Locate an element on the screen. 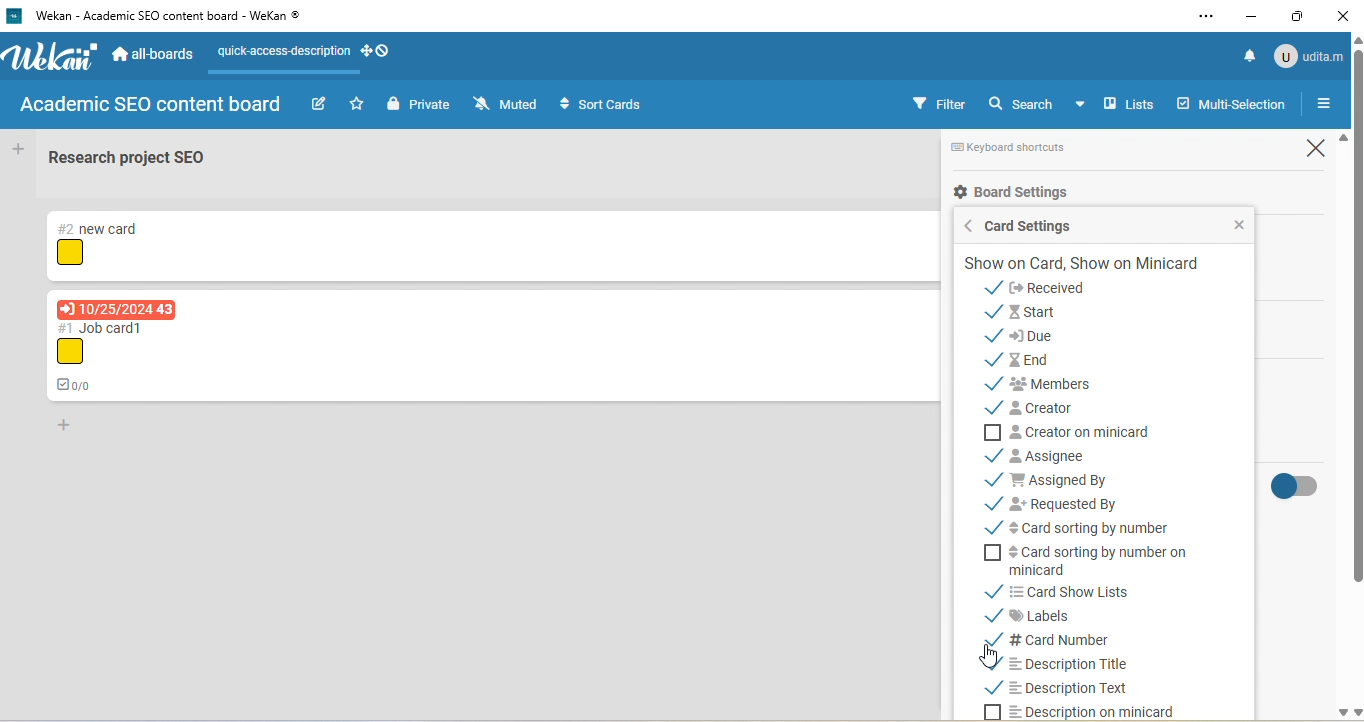  udita m is located at coordinates (1309, 55).